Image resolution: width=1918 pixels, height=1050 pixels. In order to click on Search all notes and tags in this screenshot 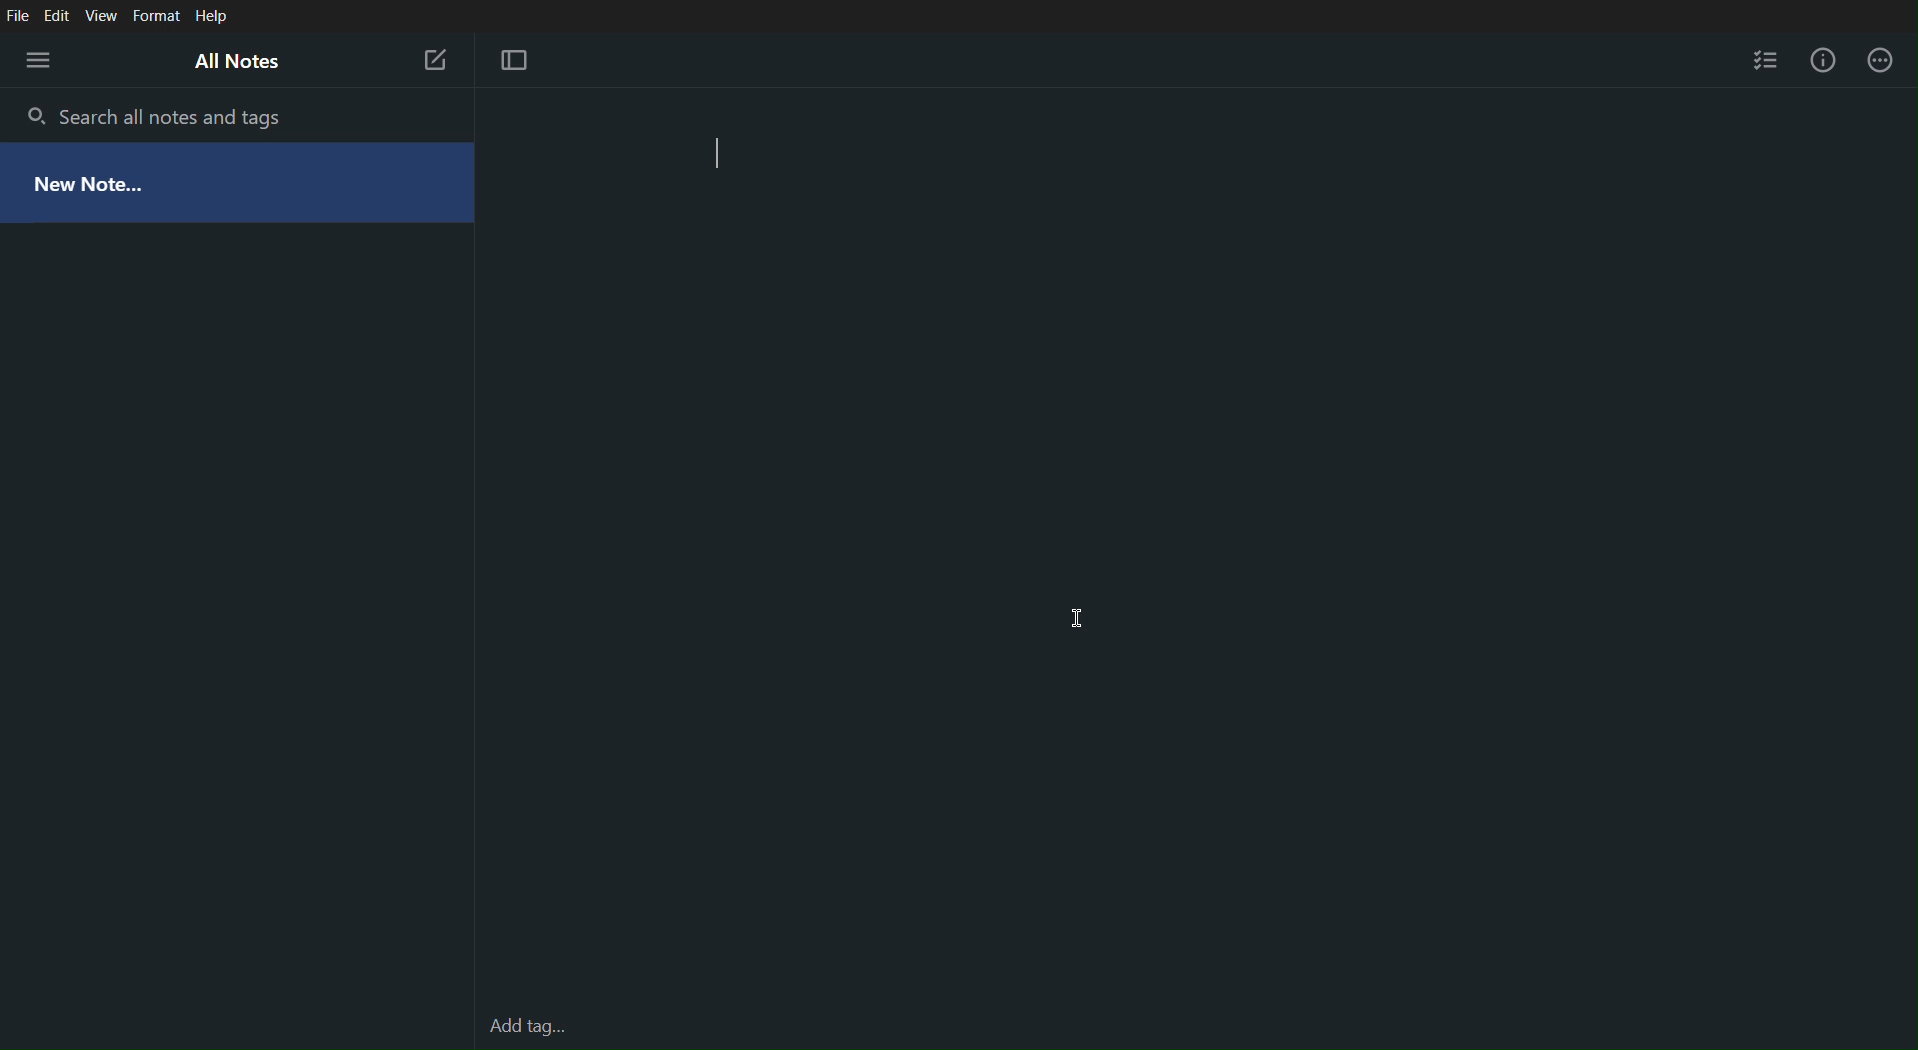, I will do `click(165, 115)`.